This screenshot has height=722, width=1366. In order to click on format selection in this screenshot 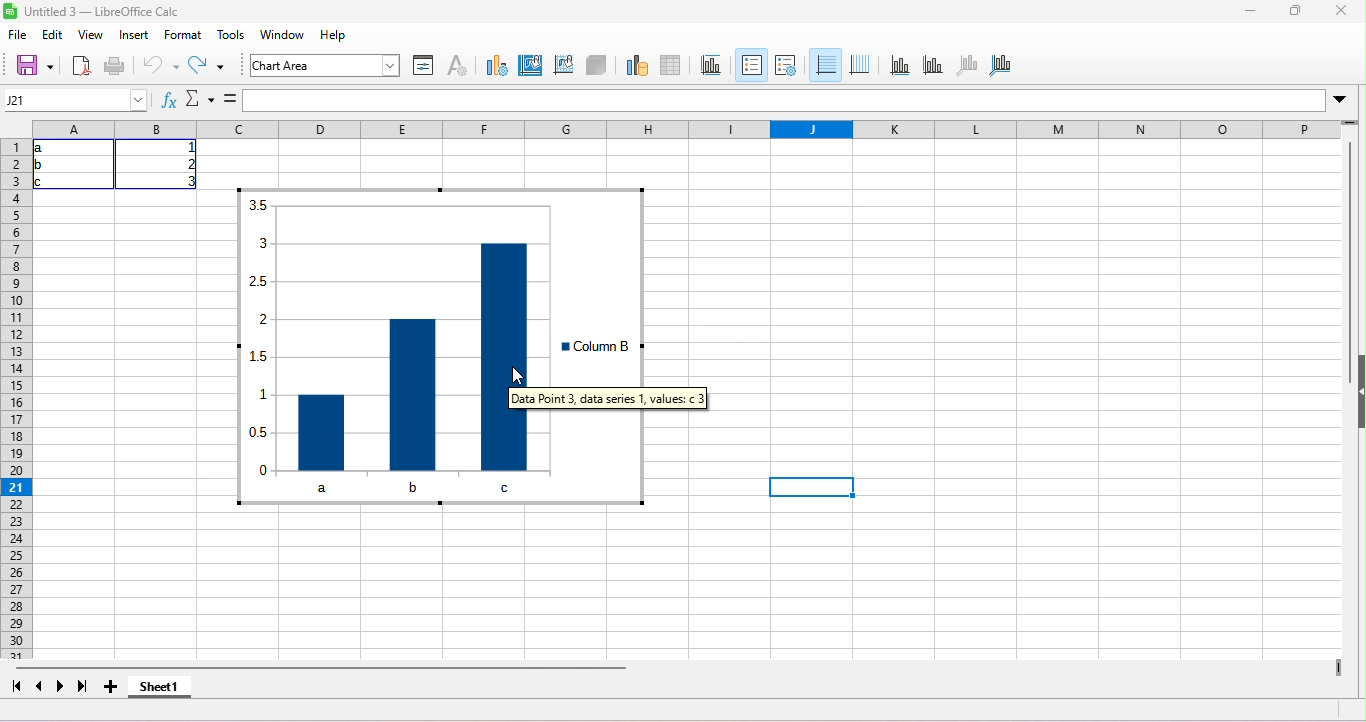, I will do `click(422, 66)`.